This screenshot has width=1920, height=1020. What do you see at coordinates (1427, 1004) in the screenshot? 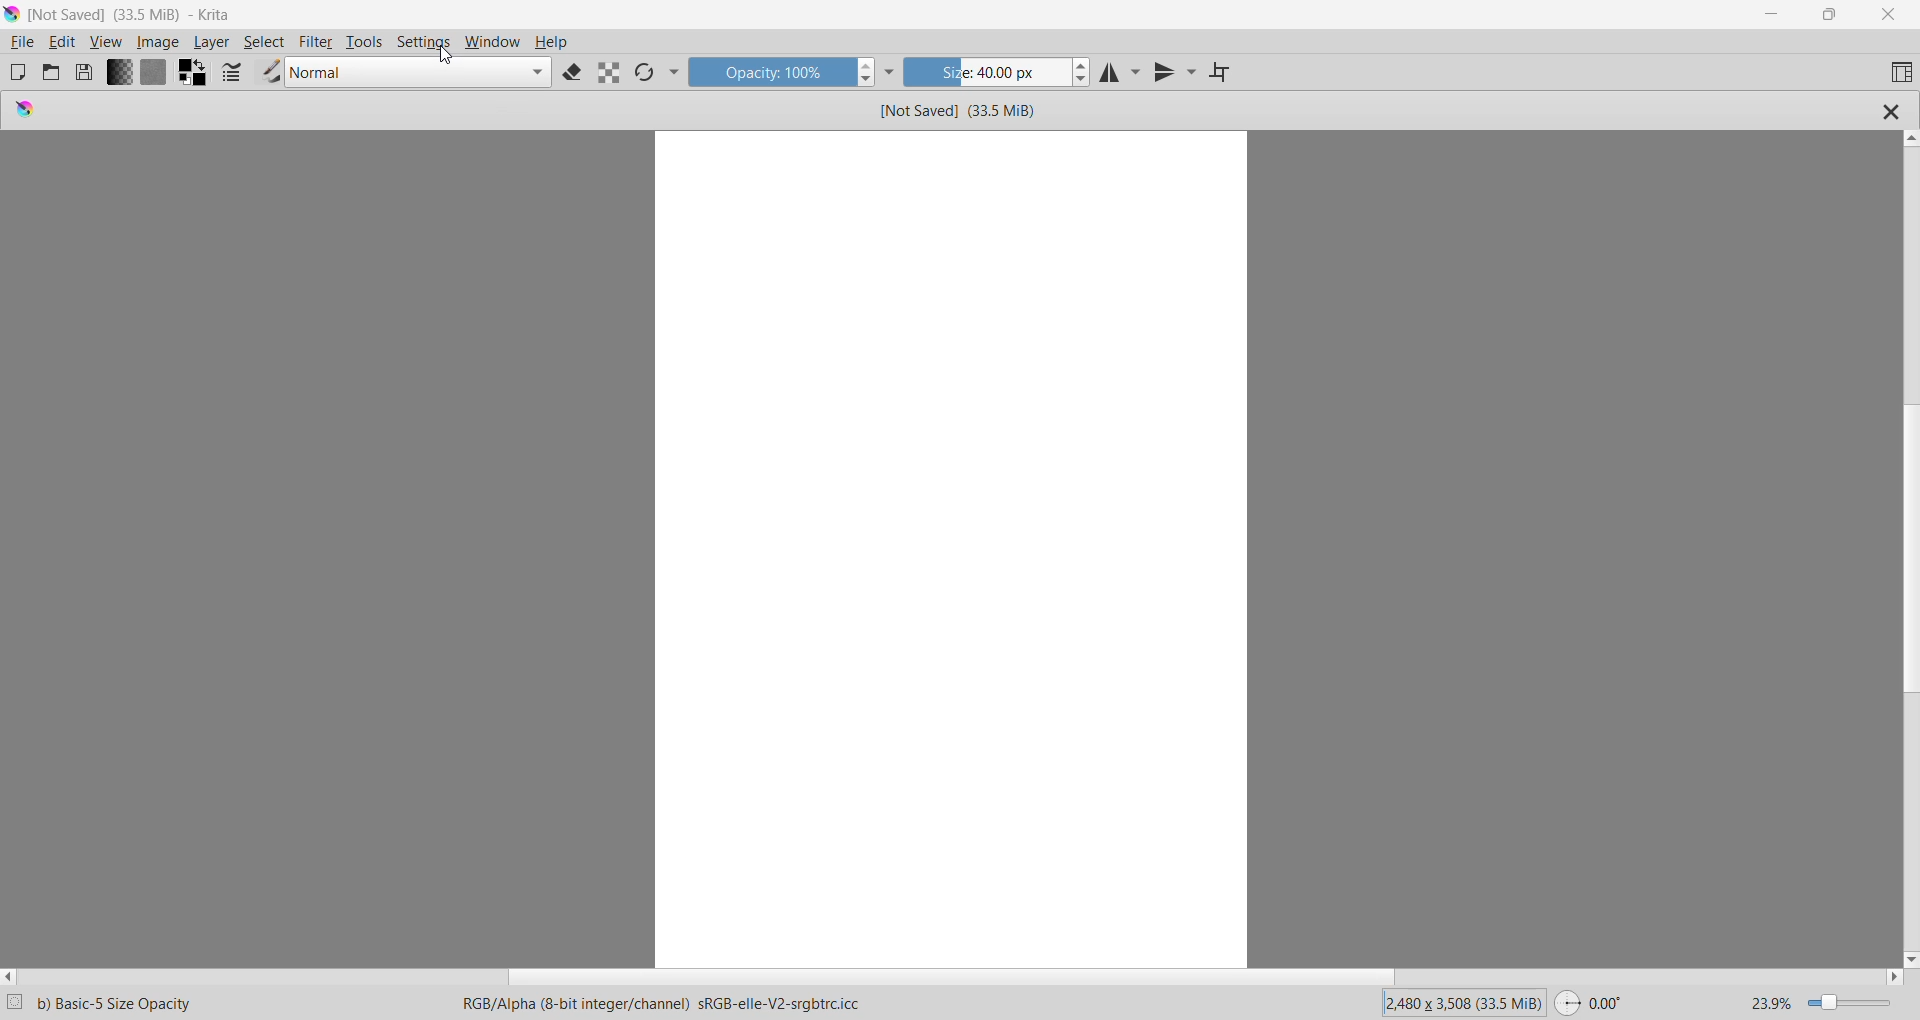
I see `Image Size` at bounding box center [1427, 1004].